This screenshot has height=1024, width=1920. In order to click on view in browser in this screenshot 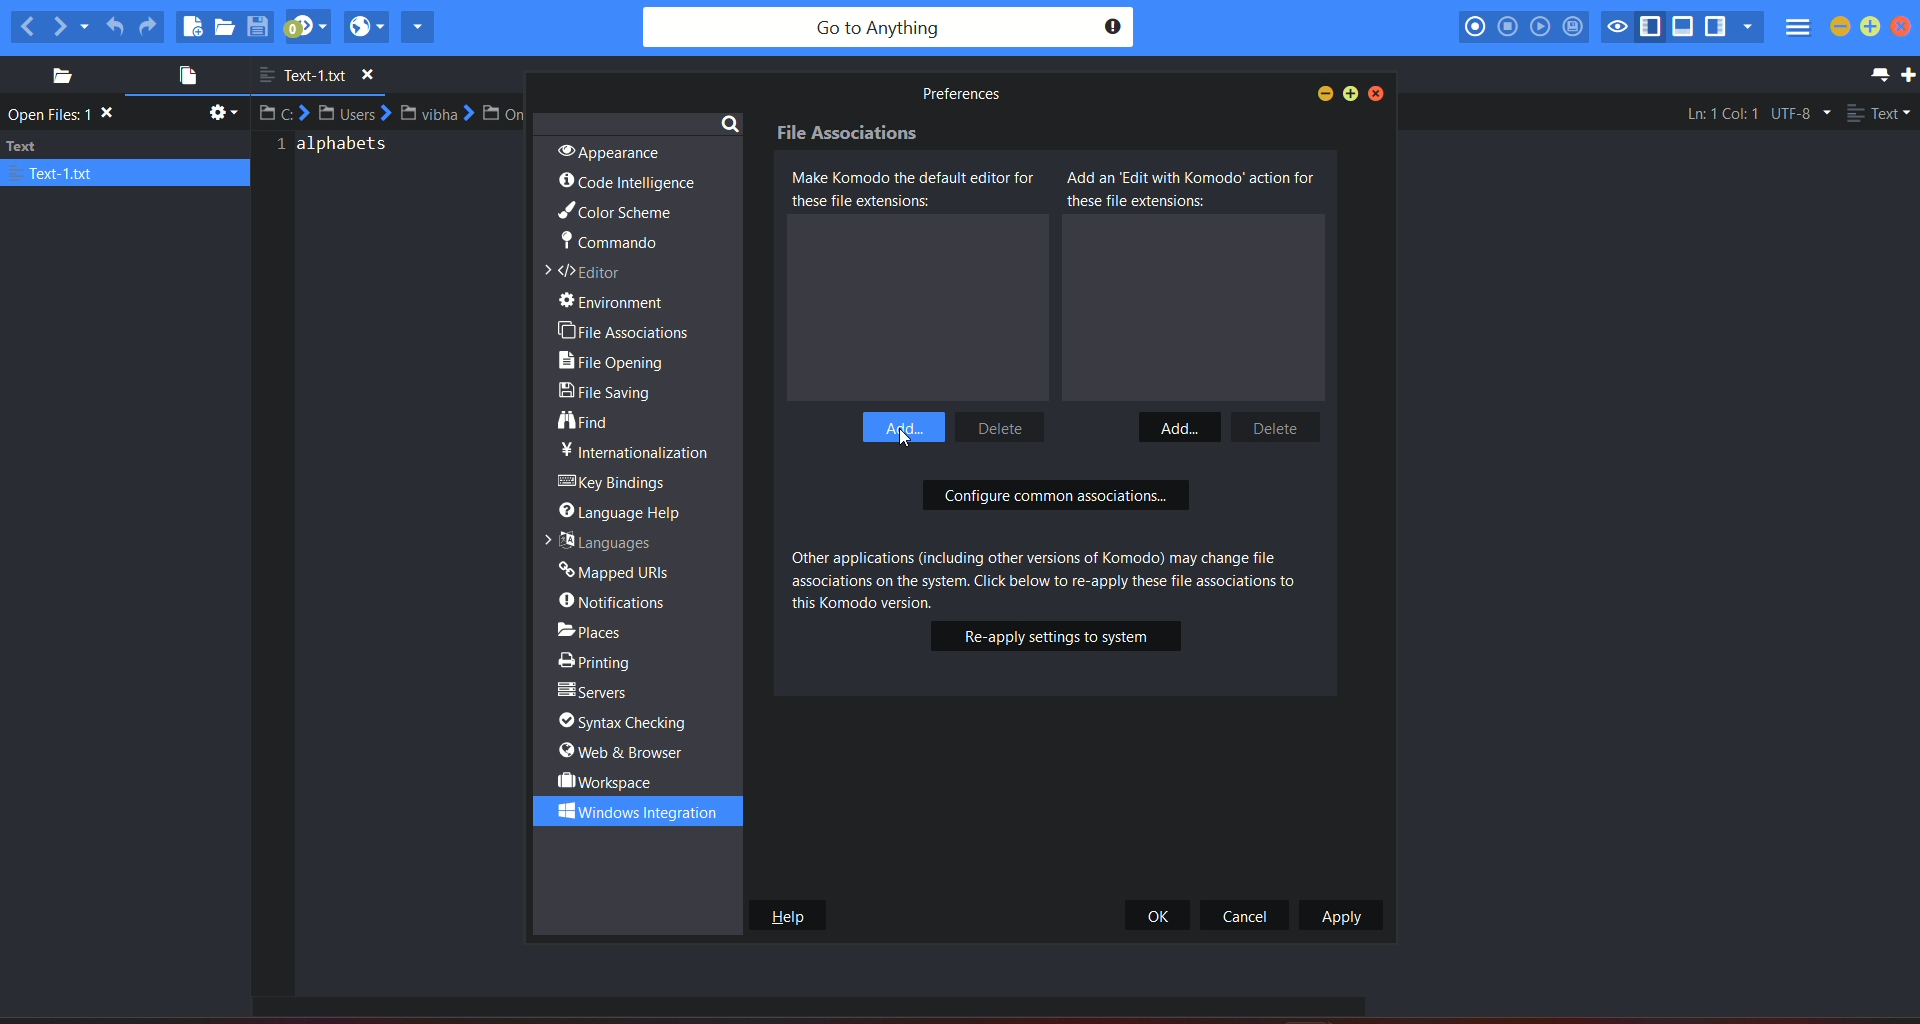, I will do `click(366, 26)`.